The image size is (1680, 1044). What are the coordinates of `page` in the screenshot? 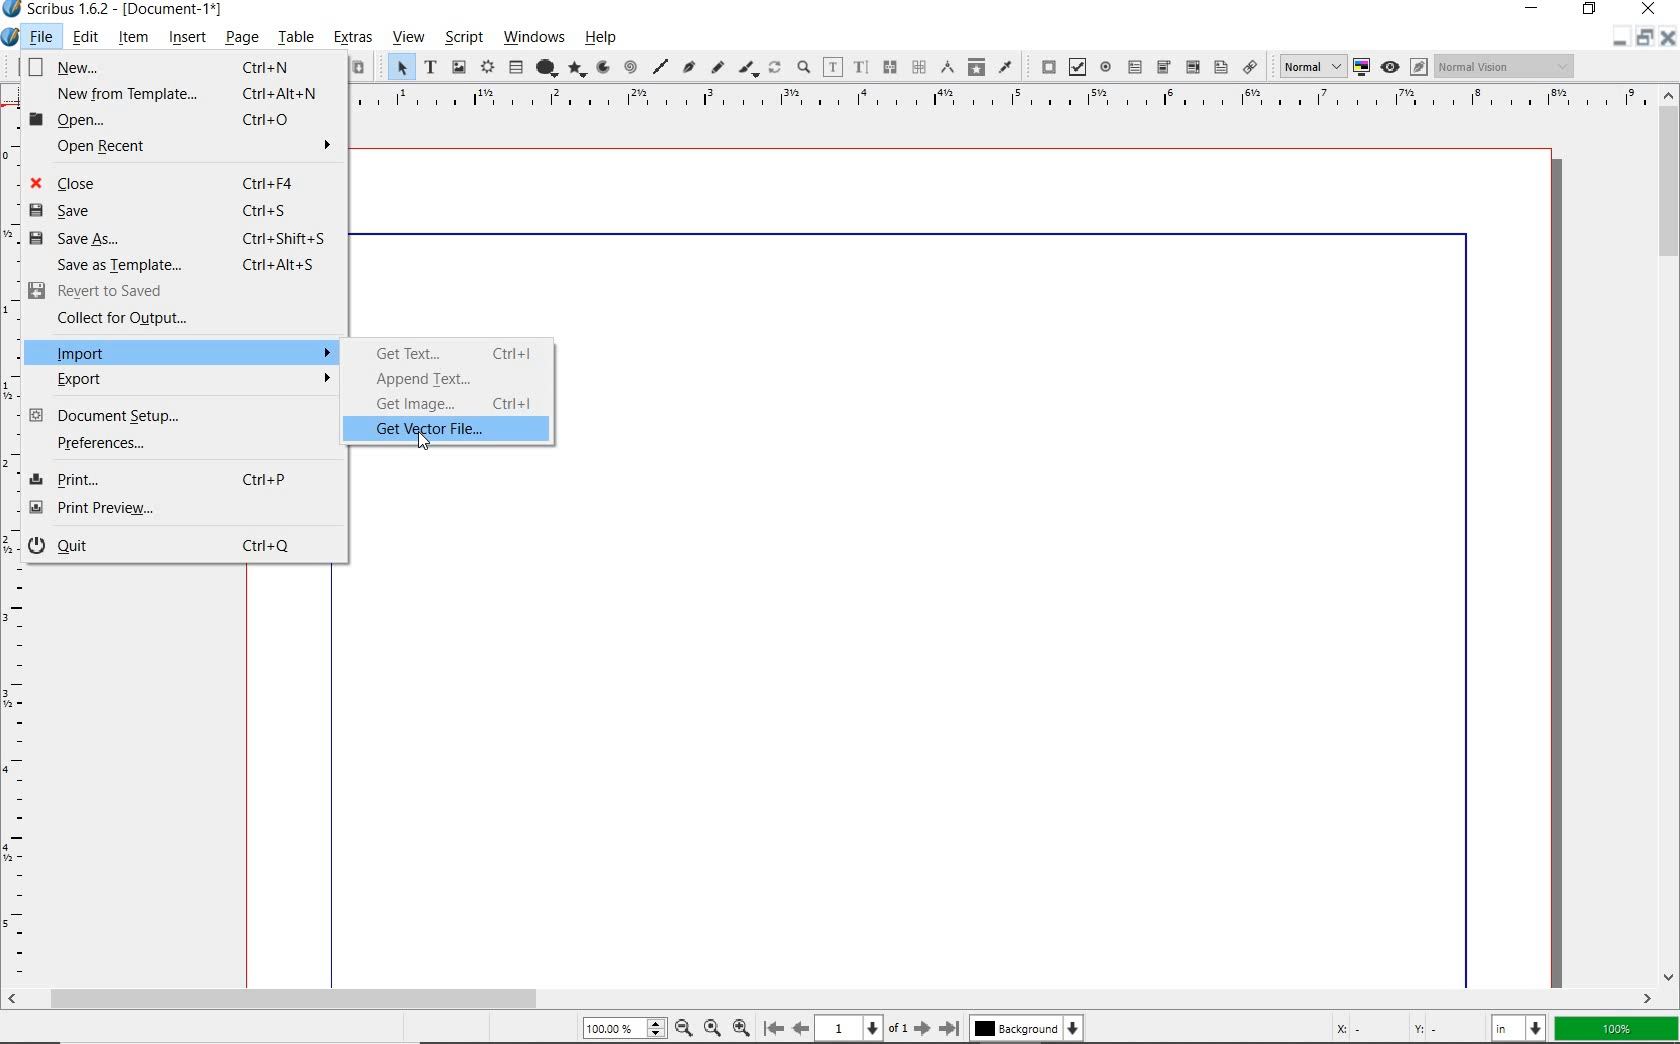 It's located at (241, 39).